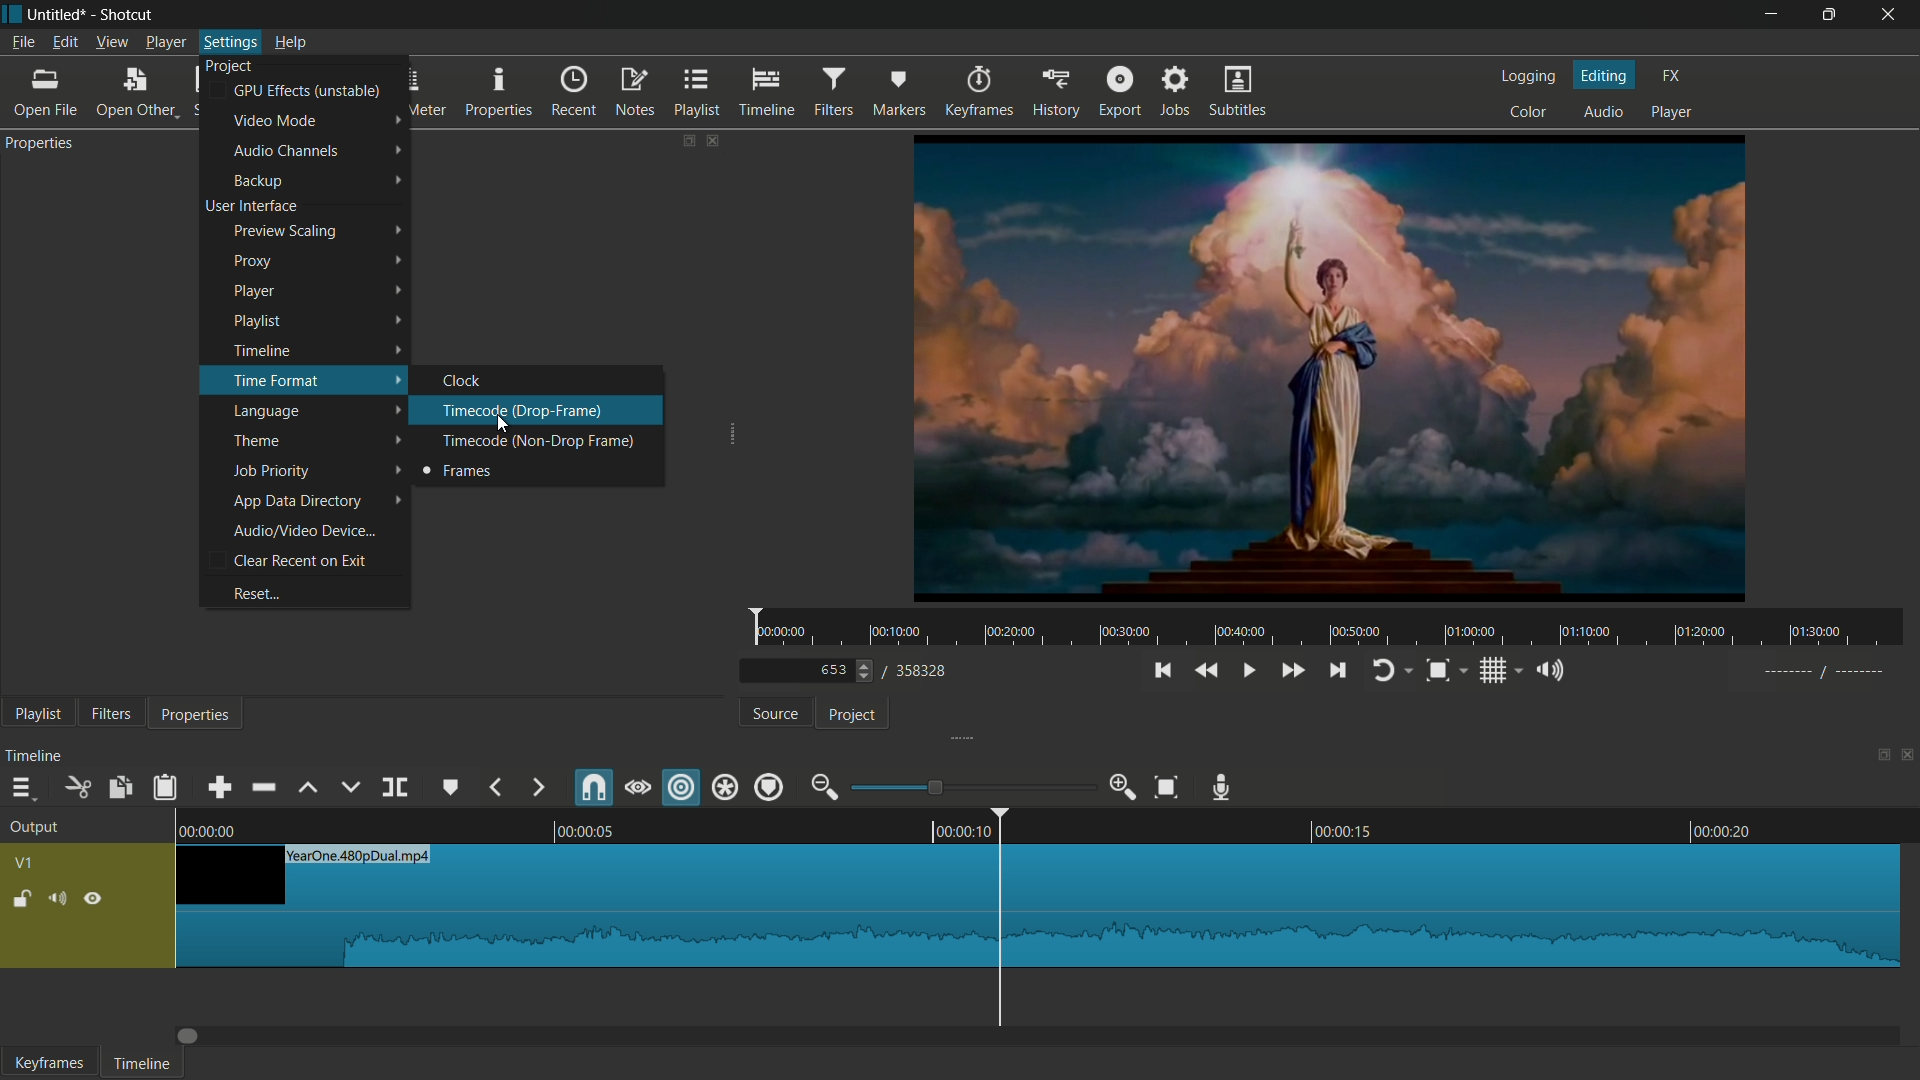  What do you see at coordinates (575, 90) in the screenshot?
I see `recent` at bounding box center [575, 90].